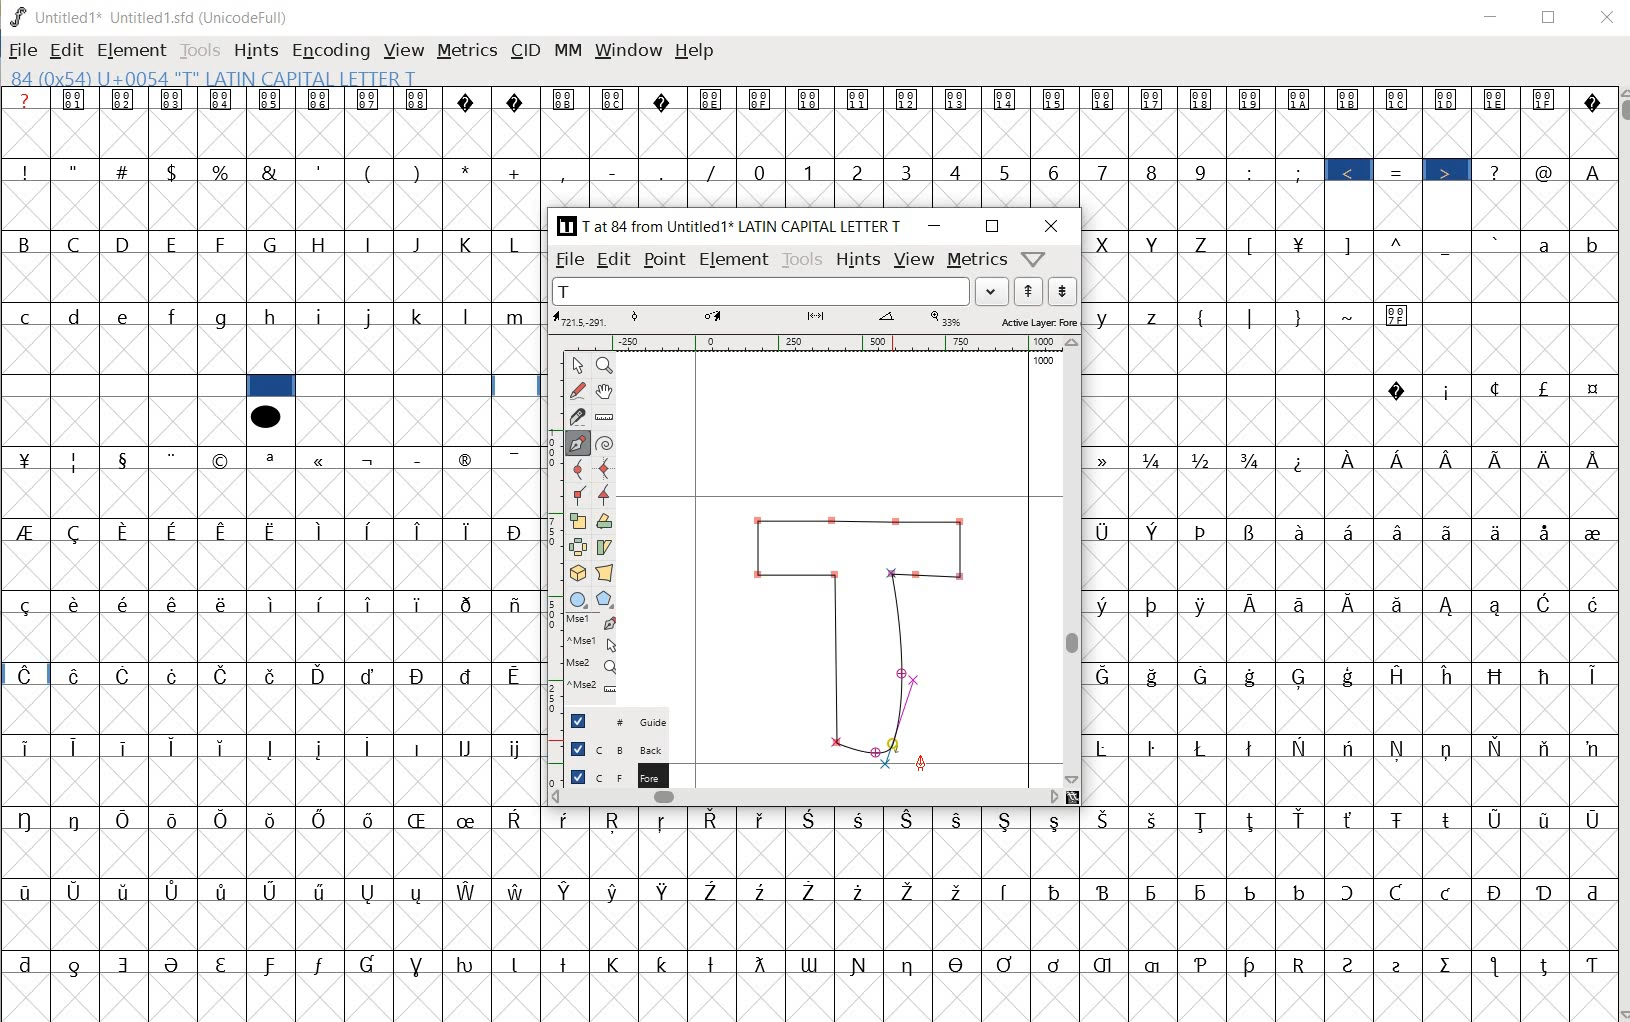 The height and width of the screenshot is (1022, 1630). What do you see at coordinates (420, 748) in the screenshot?
I see `Symbol` at bounding box center [420, 748].